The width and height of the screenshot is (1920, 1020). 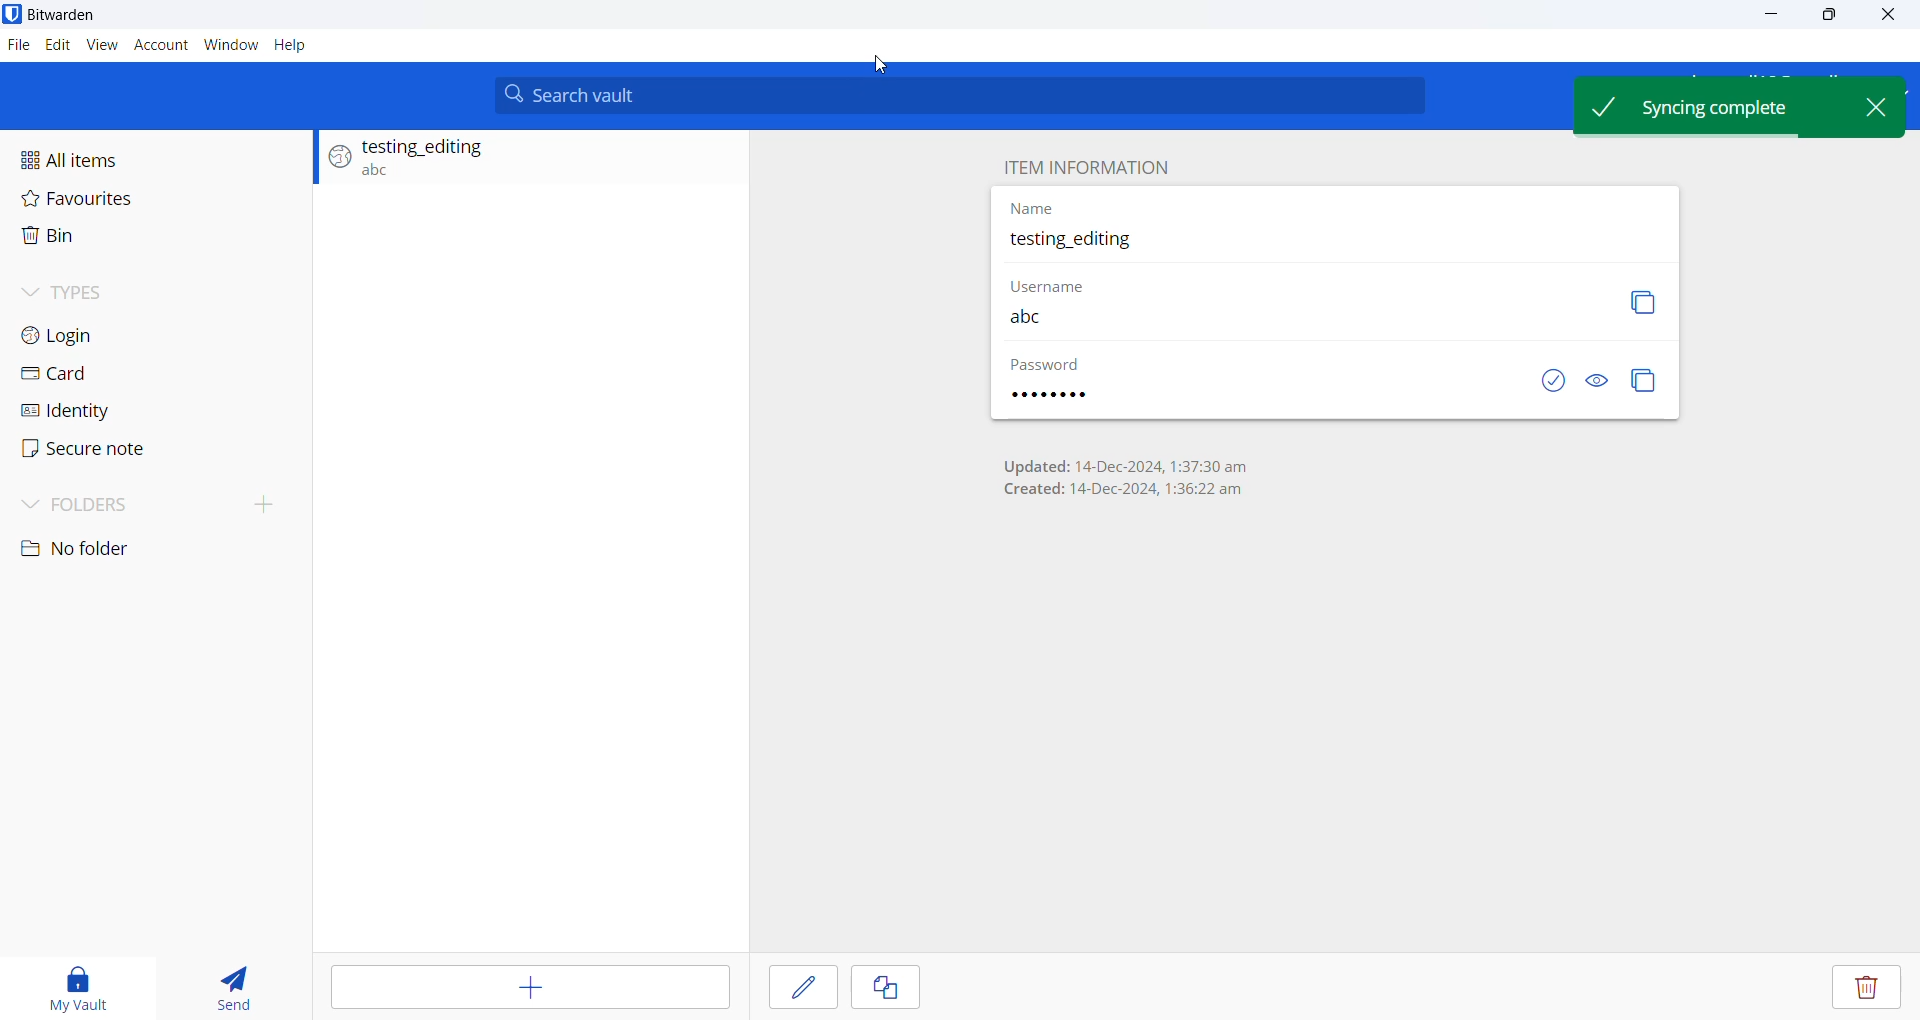 I want to click on view, so click(x=101, y=43).